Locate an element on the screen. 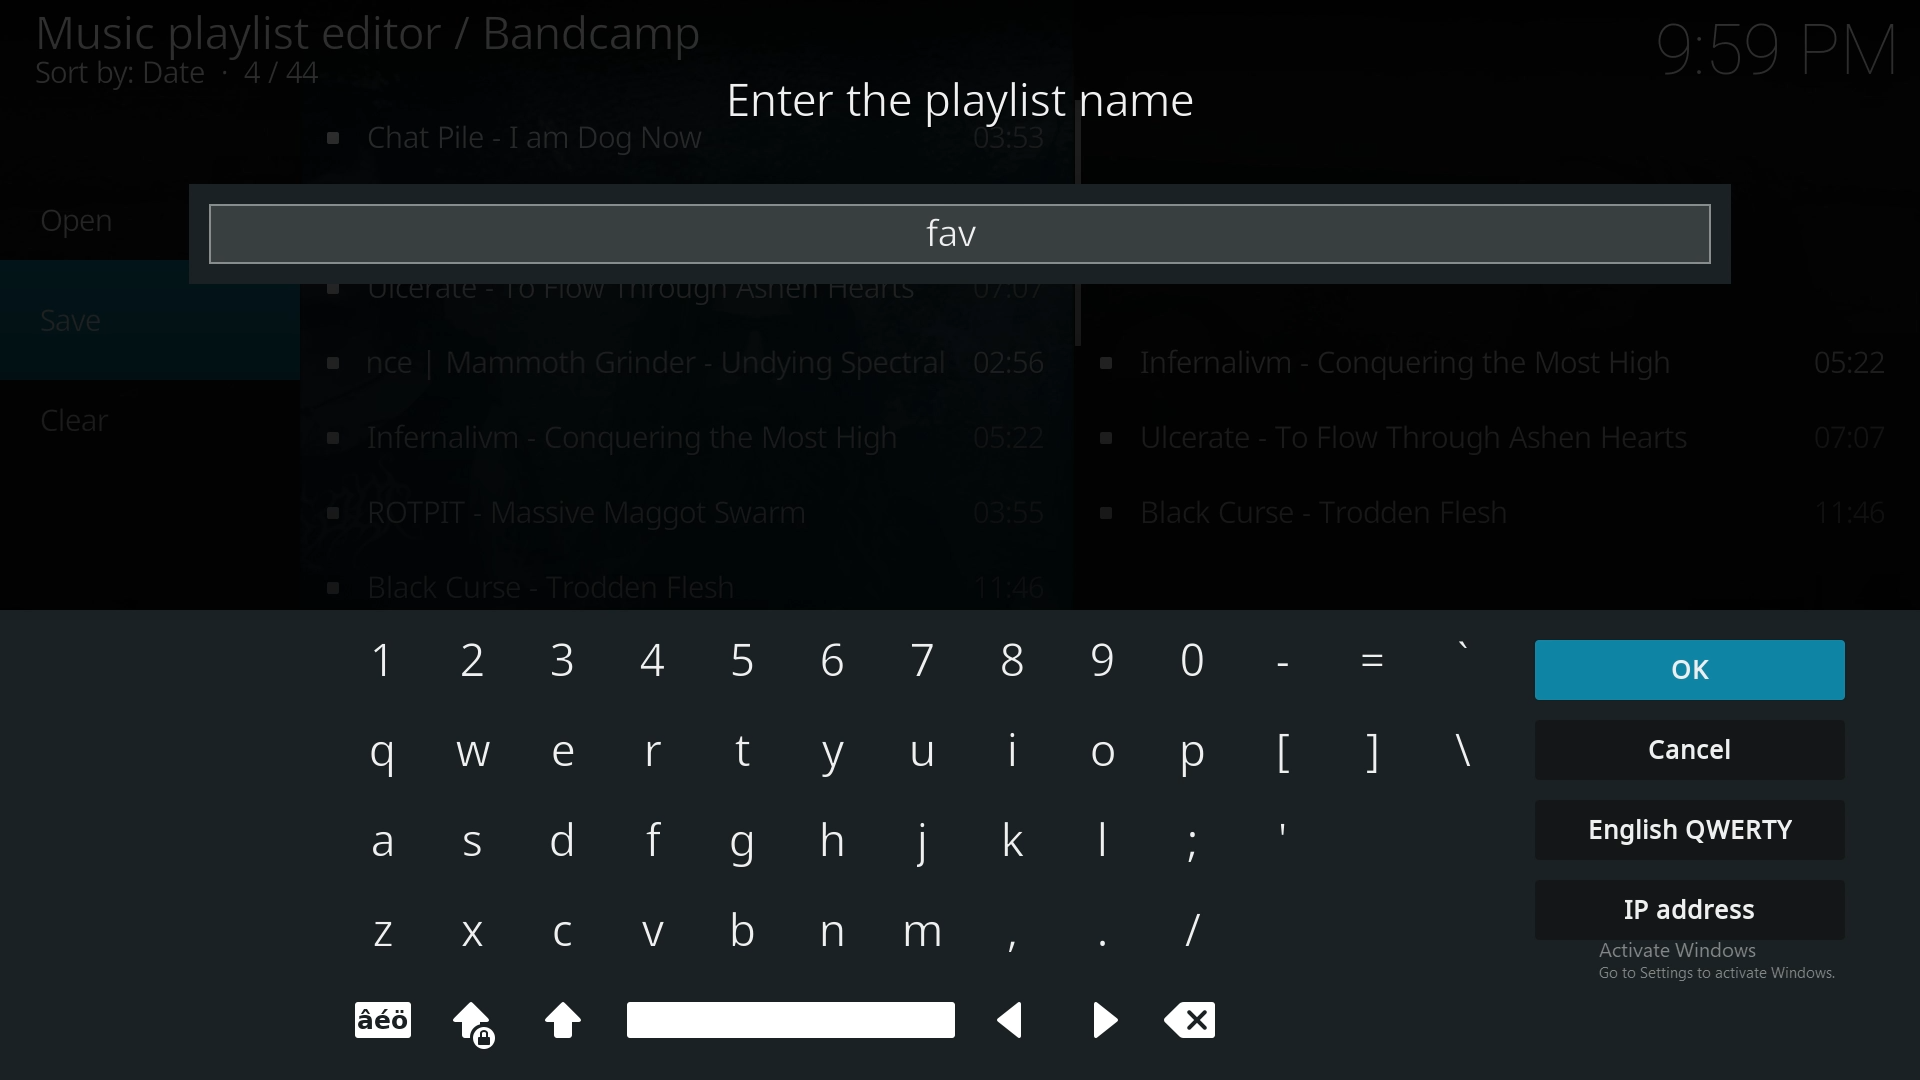 The height and width of the screenshot is (1080, 1920). Music playlist editor / Bandcamp is located at coordinates (370, 34).